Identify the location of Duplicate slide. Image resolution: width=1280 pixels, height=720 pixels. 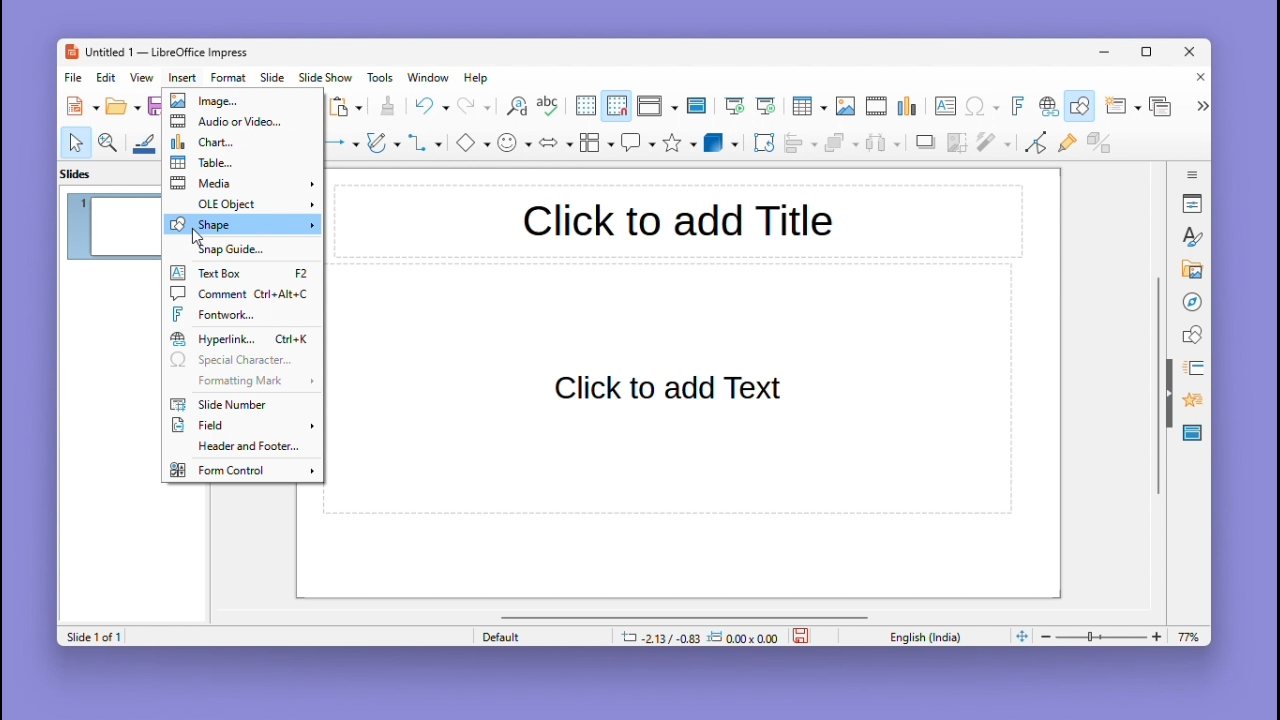
(1163, 106).